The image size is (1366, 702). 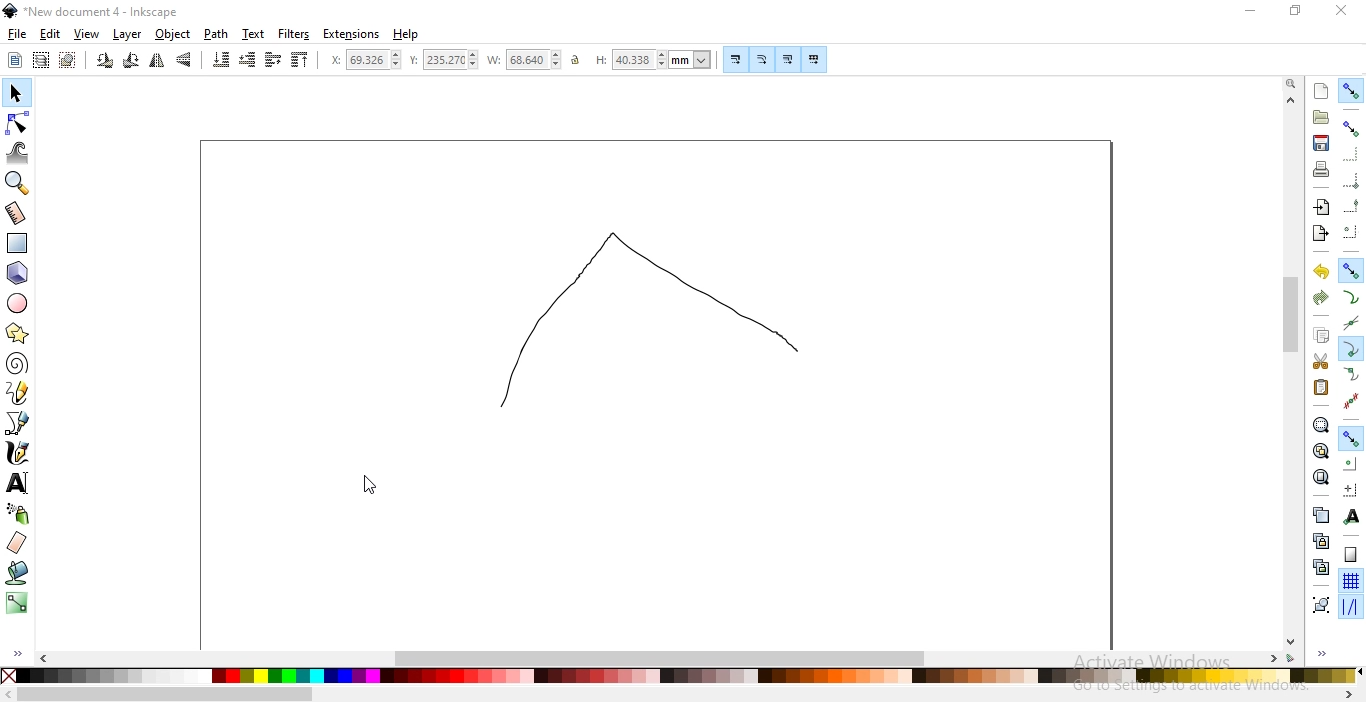 What do you see at coordinates (1293, 317) in the screenshot?
I see `scrollbar` at bounding box center [1293, 317].